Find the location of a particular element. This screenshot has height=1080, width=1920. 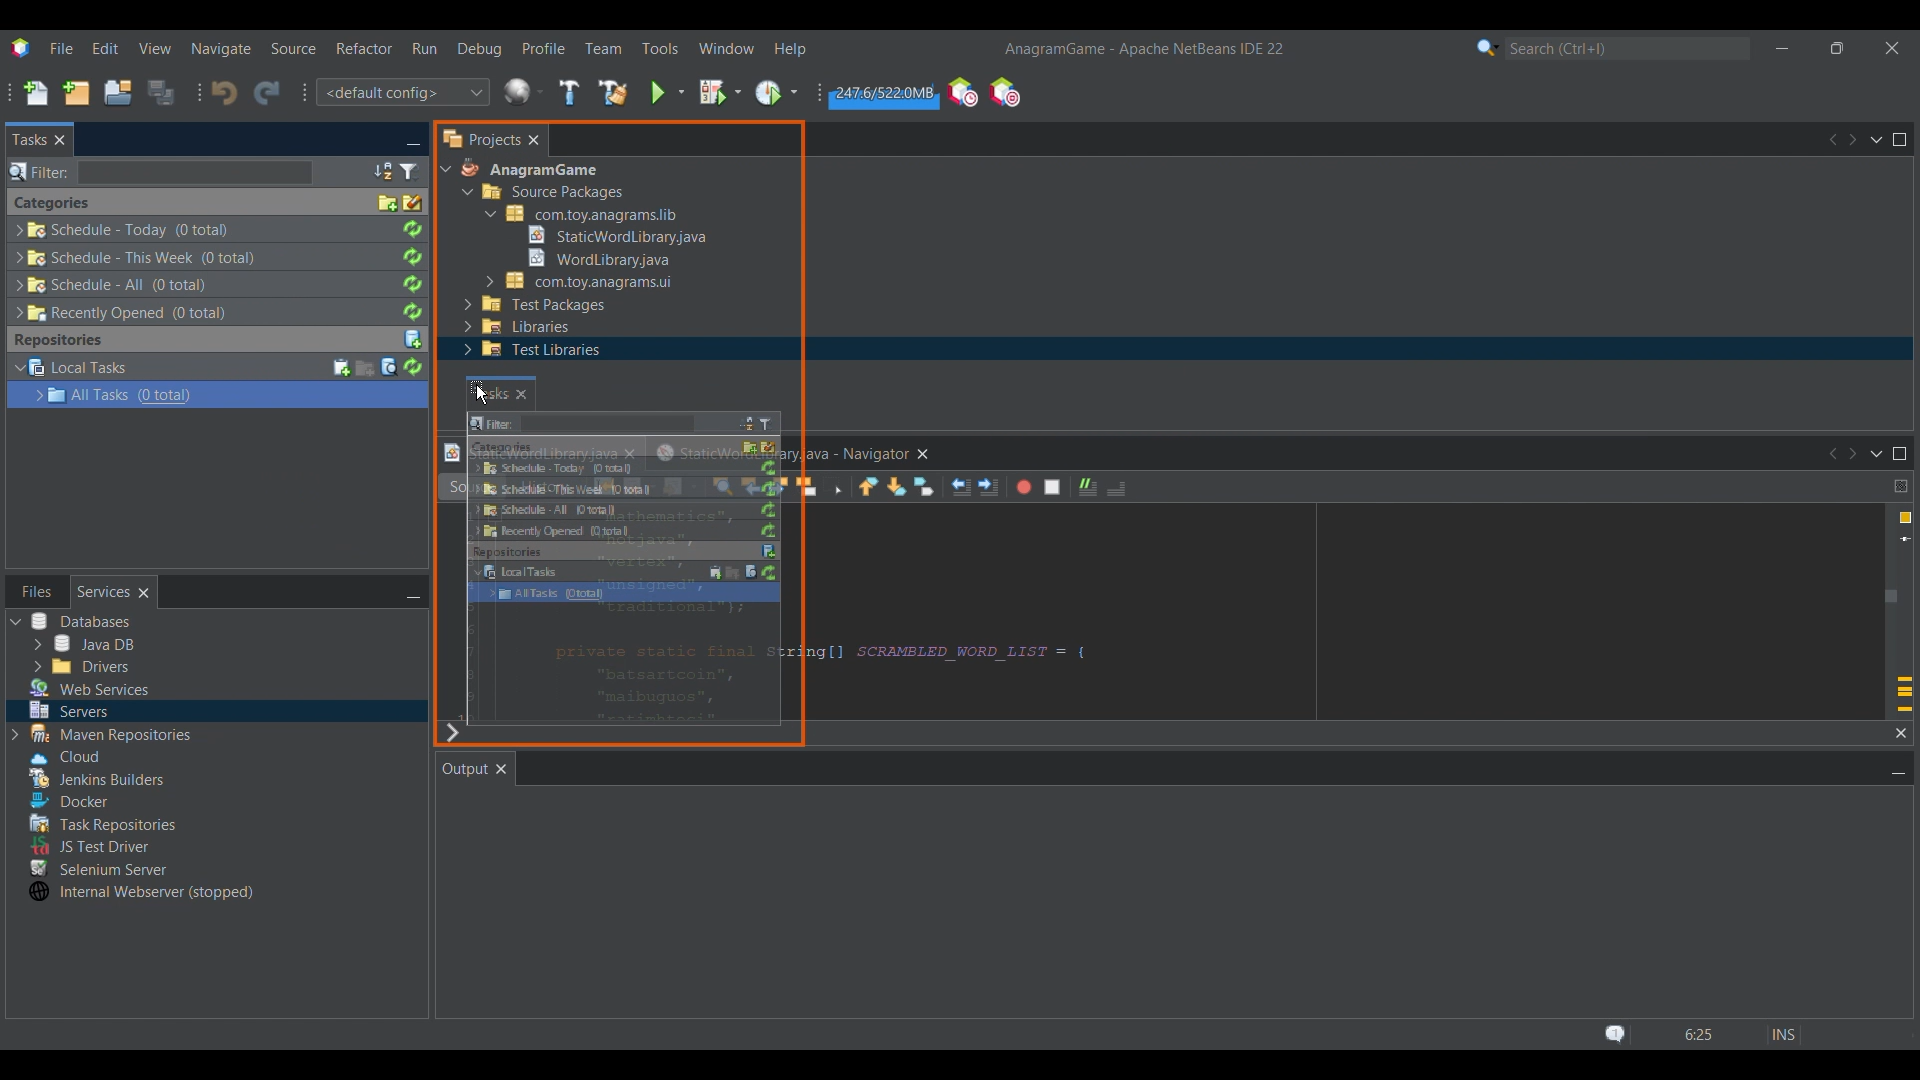

Other tab is located at coordinates (37, 591).